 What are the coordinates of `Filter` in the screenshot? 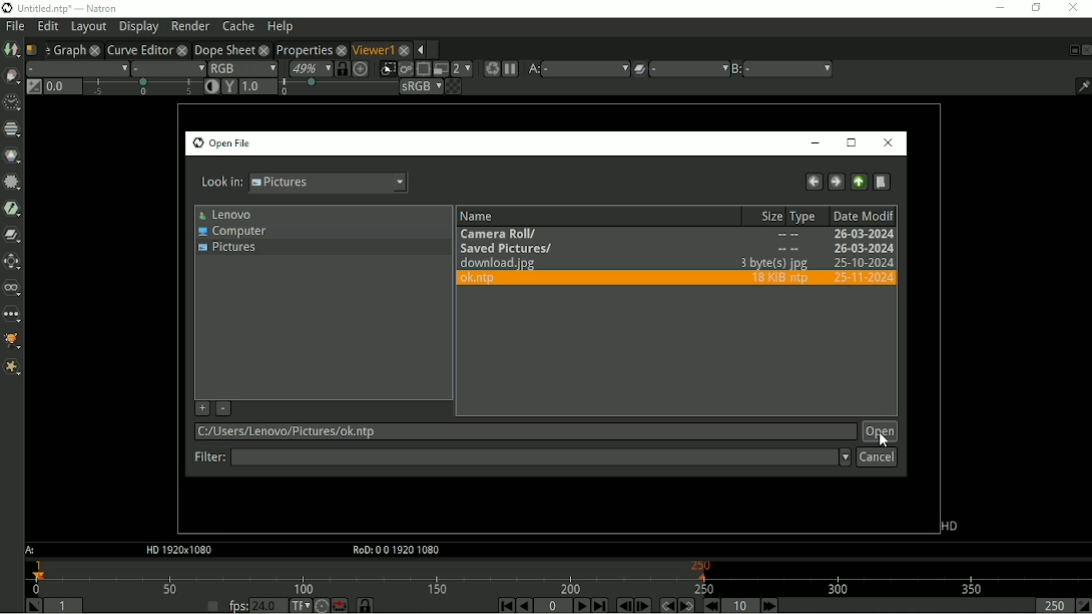 It's located at (13, 182).